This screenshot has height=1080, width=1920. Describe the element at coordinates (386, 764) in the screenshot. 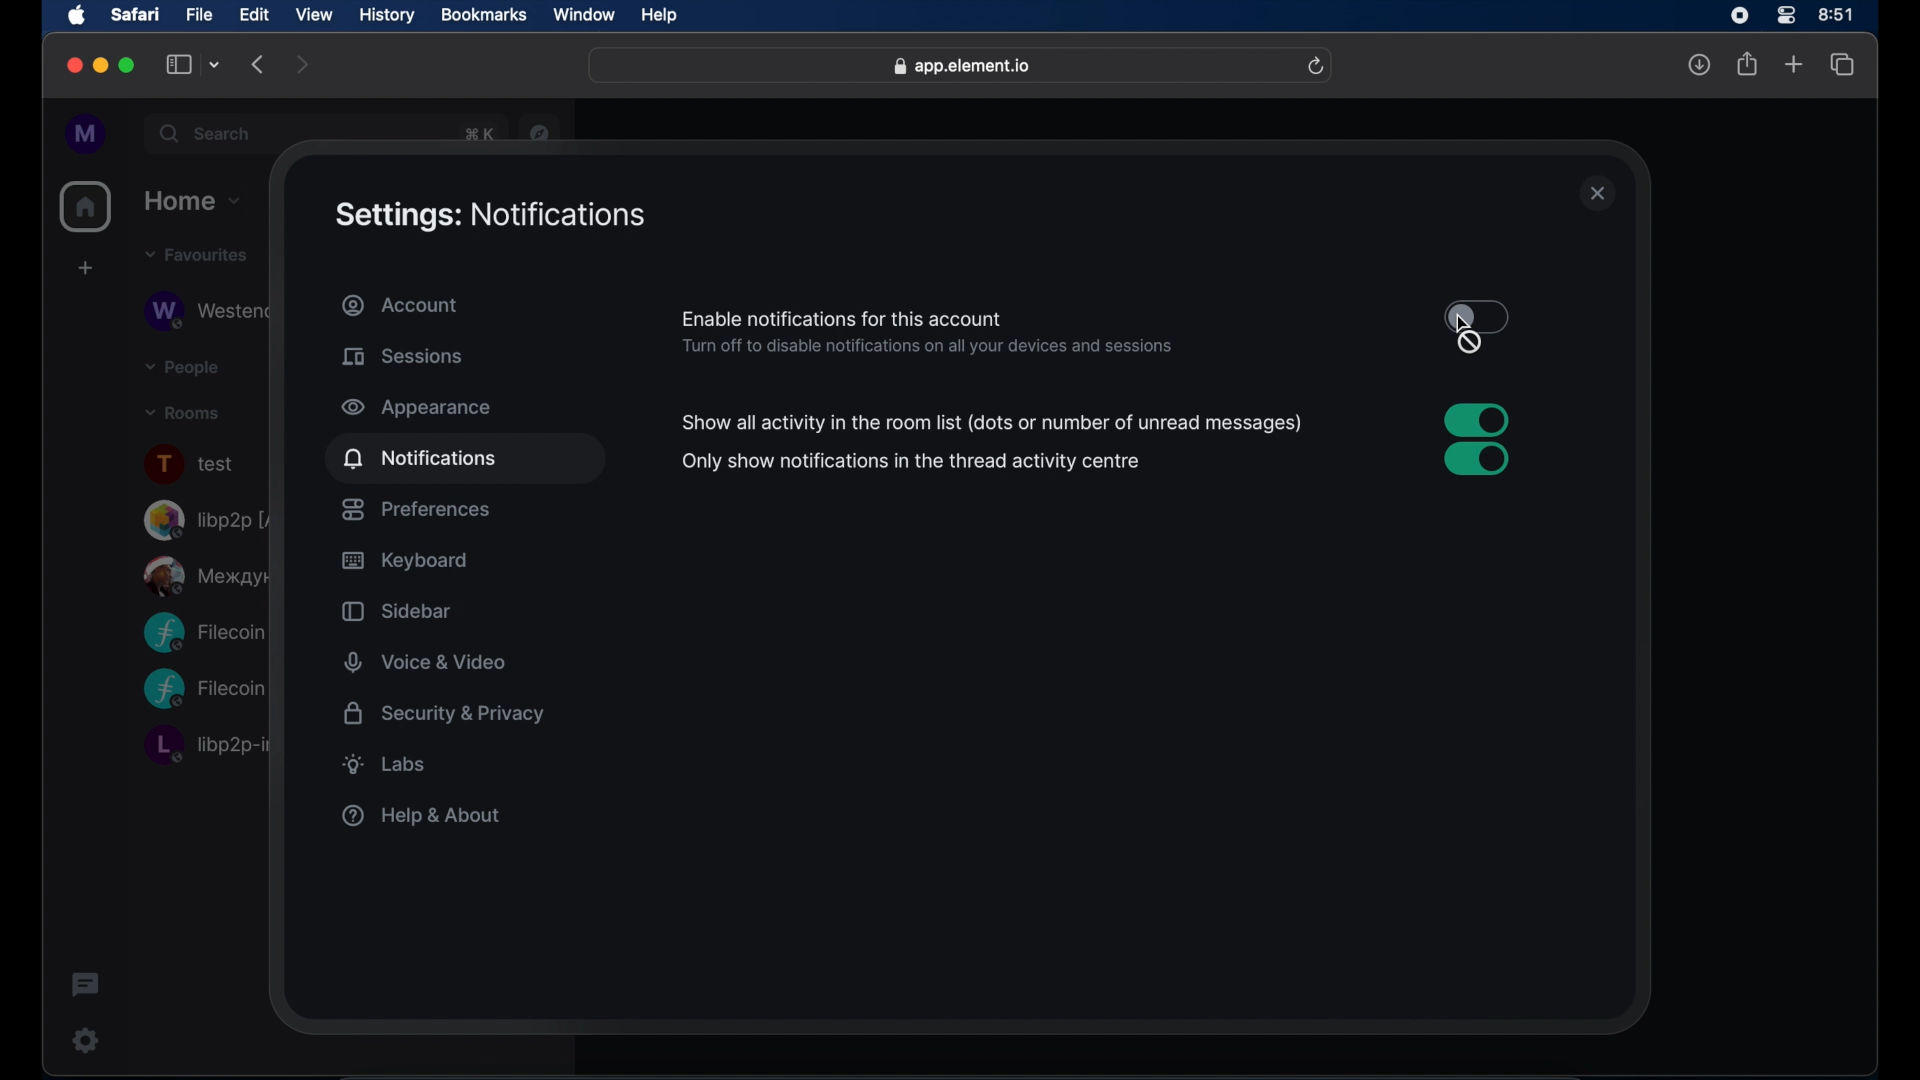

I see `labs` at that location.